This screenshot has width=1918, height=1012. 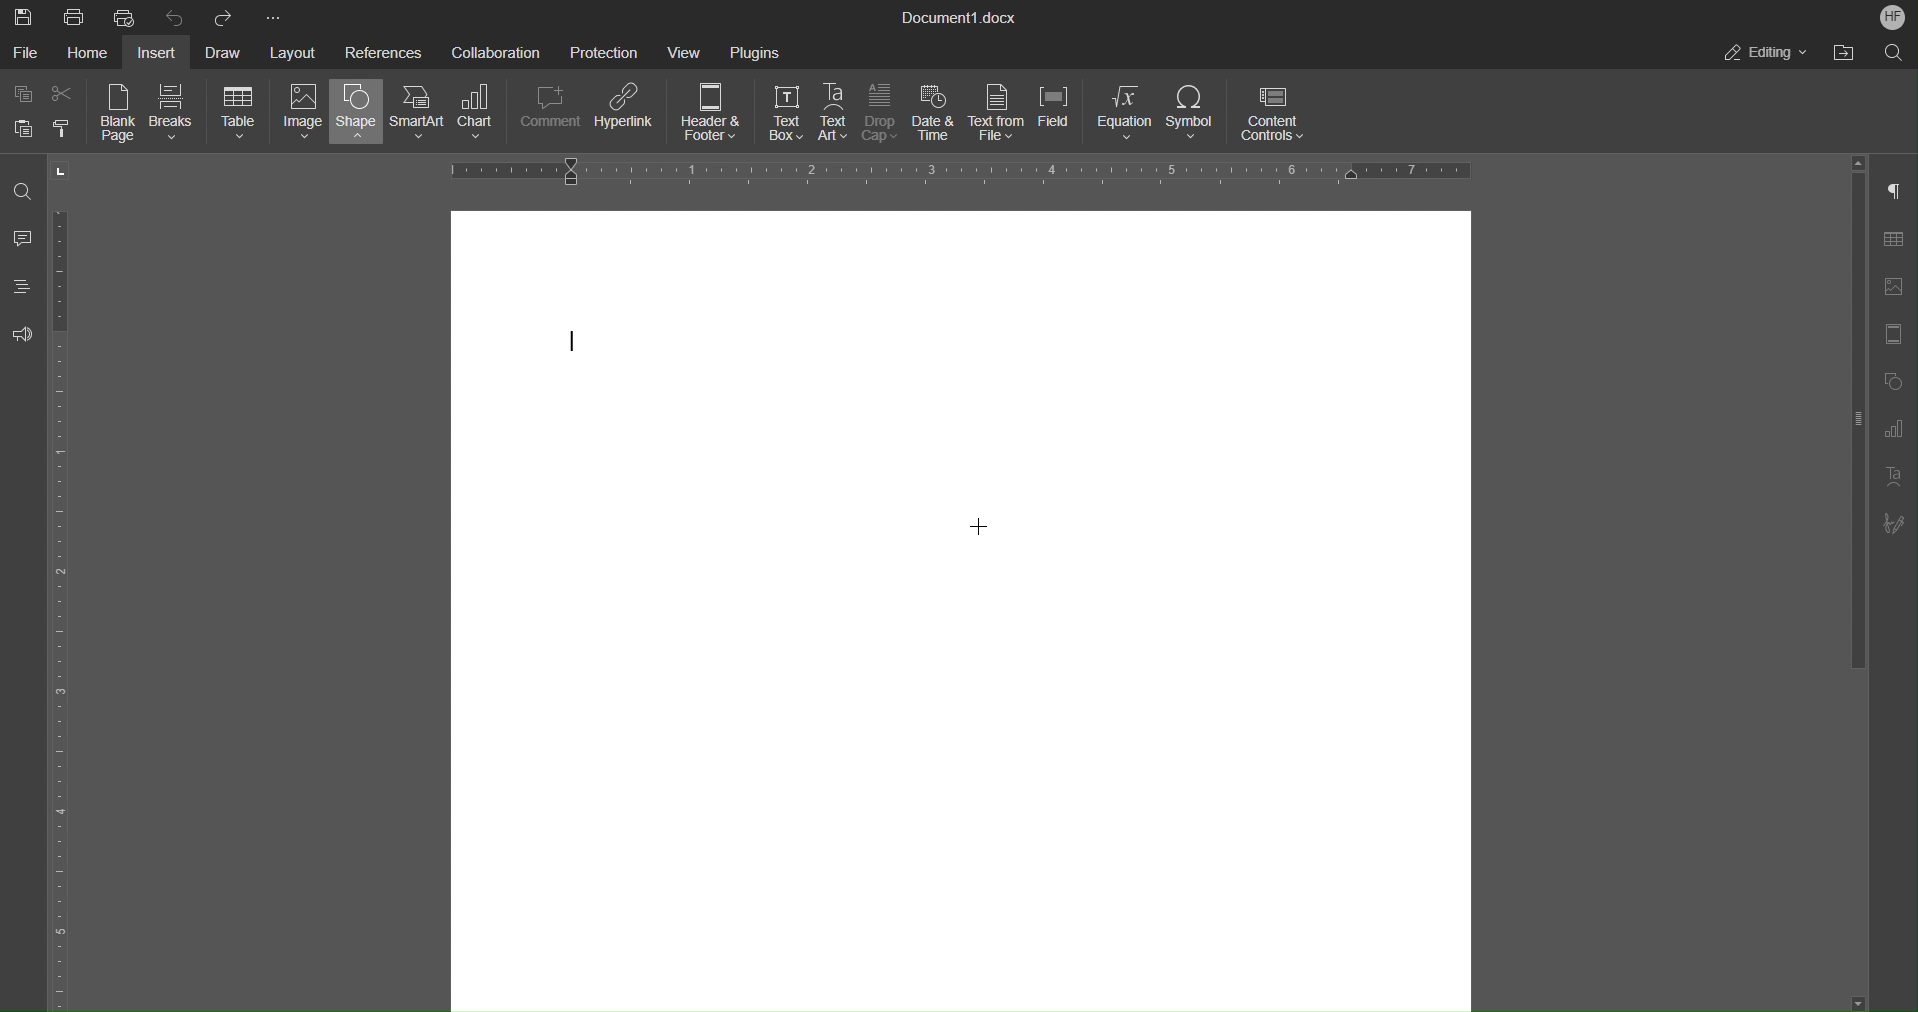 I want to click on Text Art, so click(x=835, y=114).